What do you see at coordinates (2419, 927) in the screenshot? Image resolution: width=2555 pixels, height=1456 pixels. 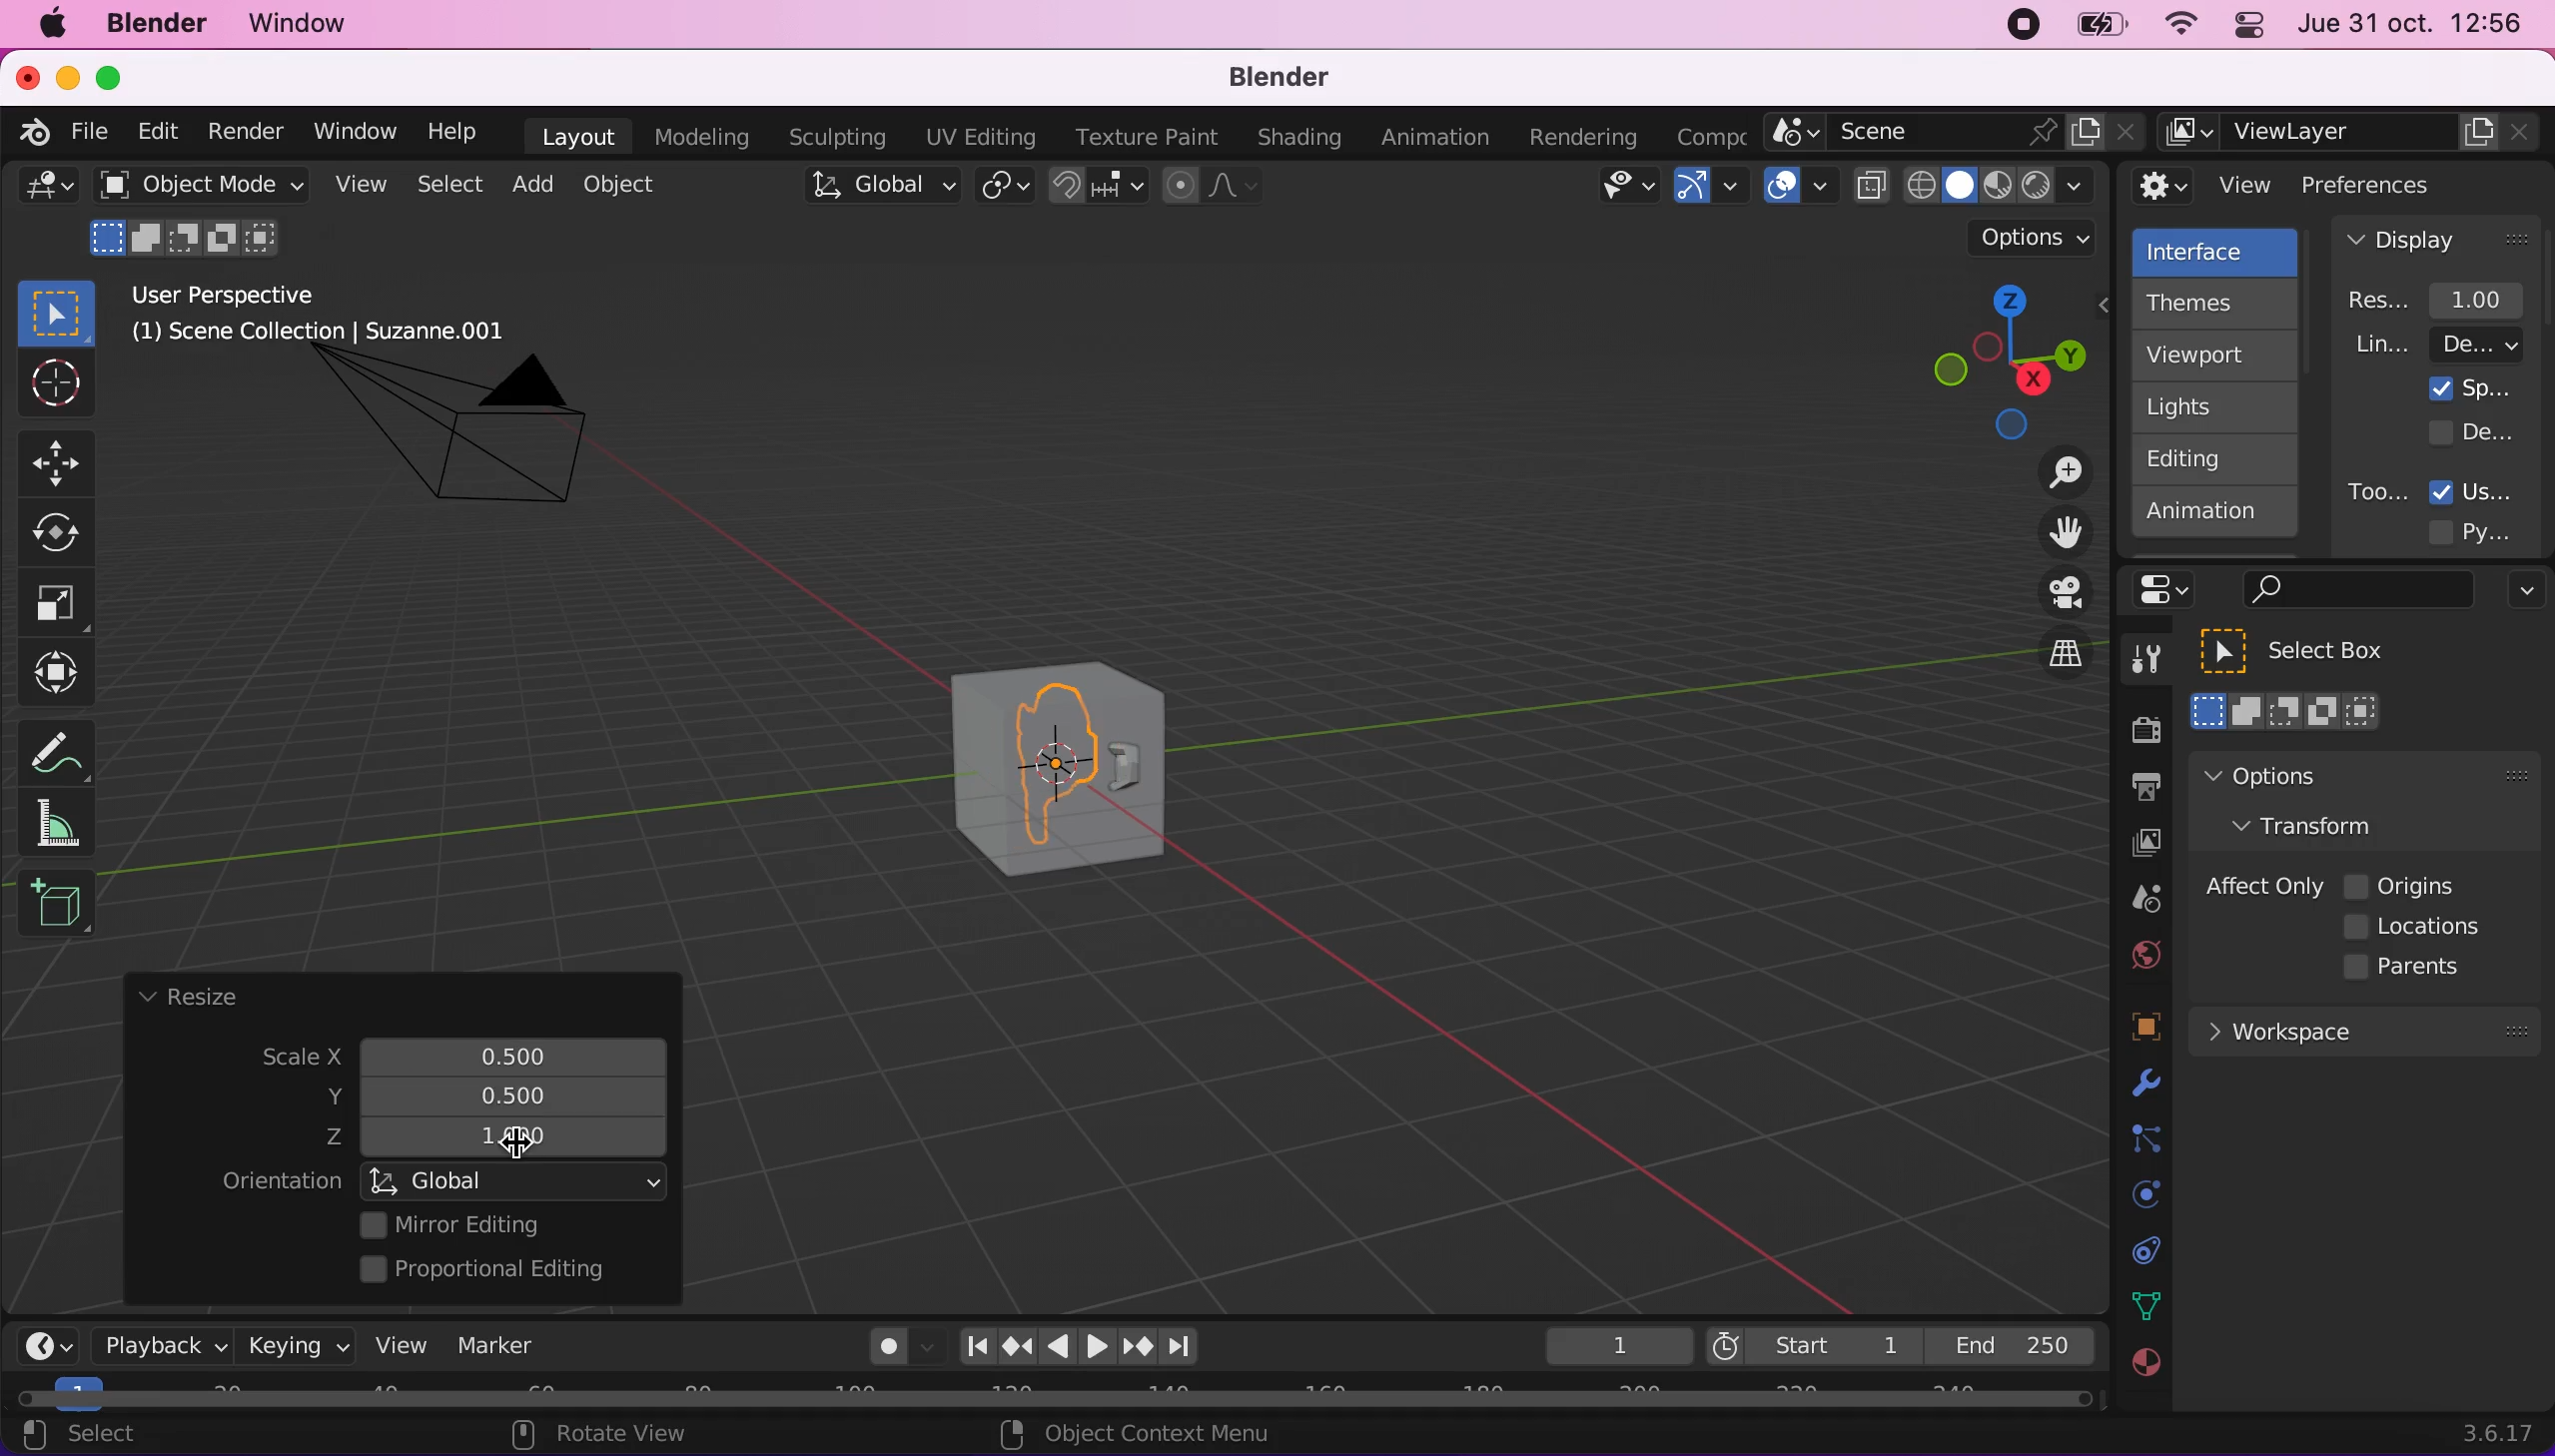 I see `locations` at bounding box center [2419, 927].